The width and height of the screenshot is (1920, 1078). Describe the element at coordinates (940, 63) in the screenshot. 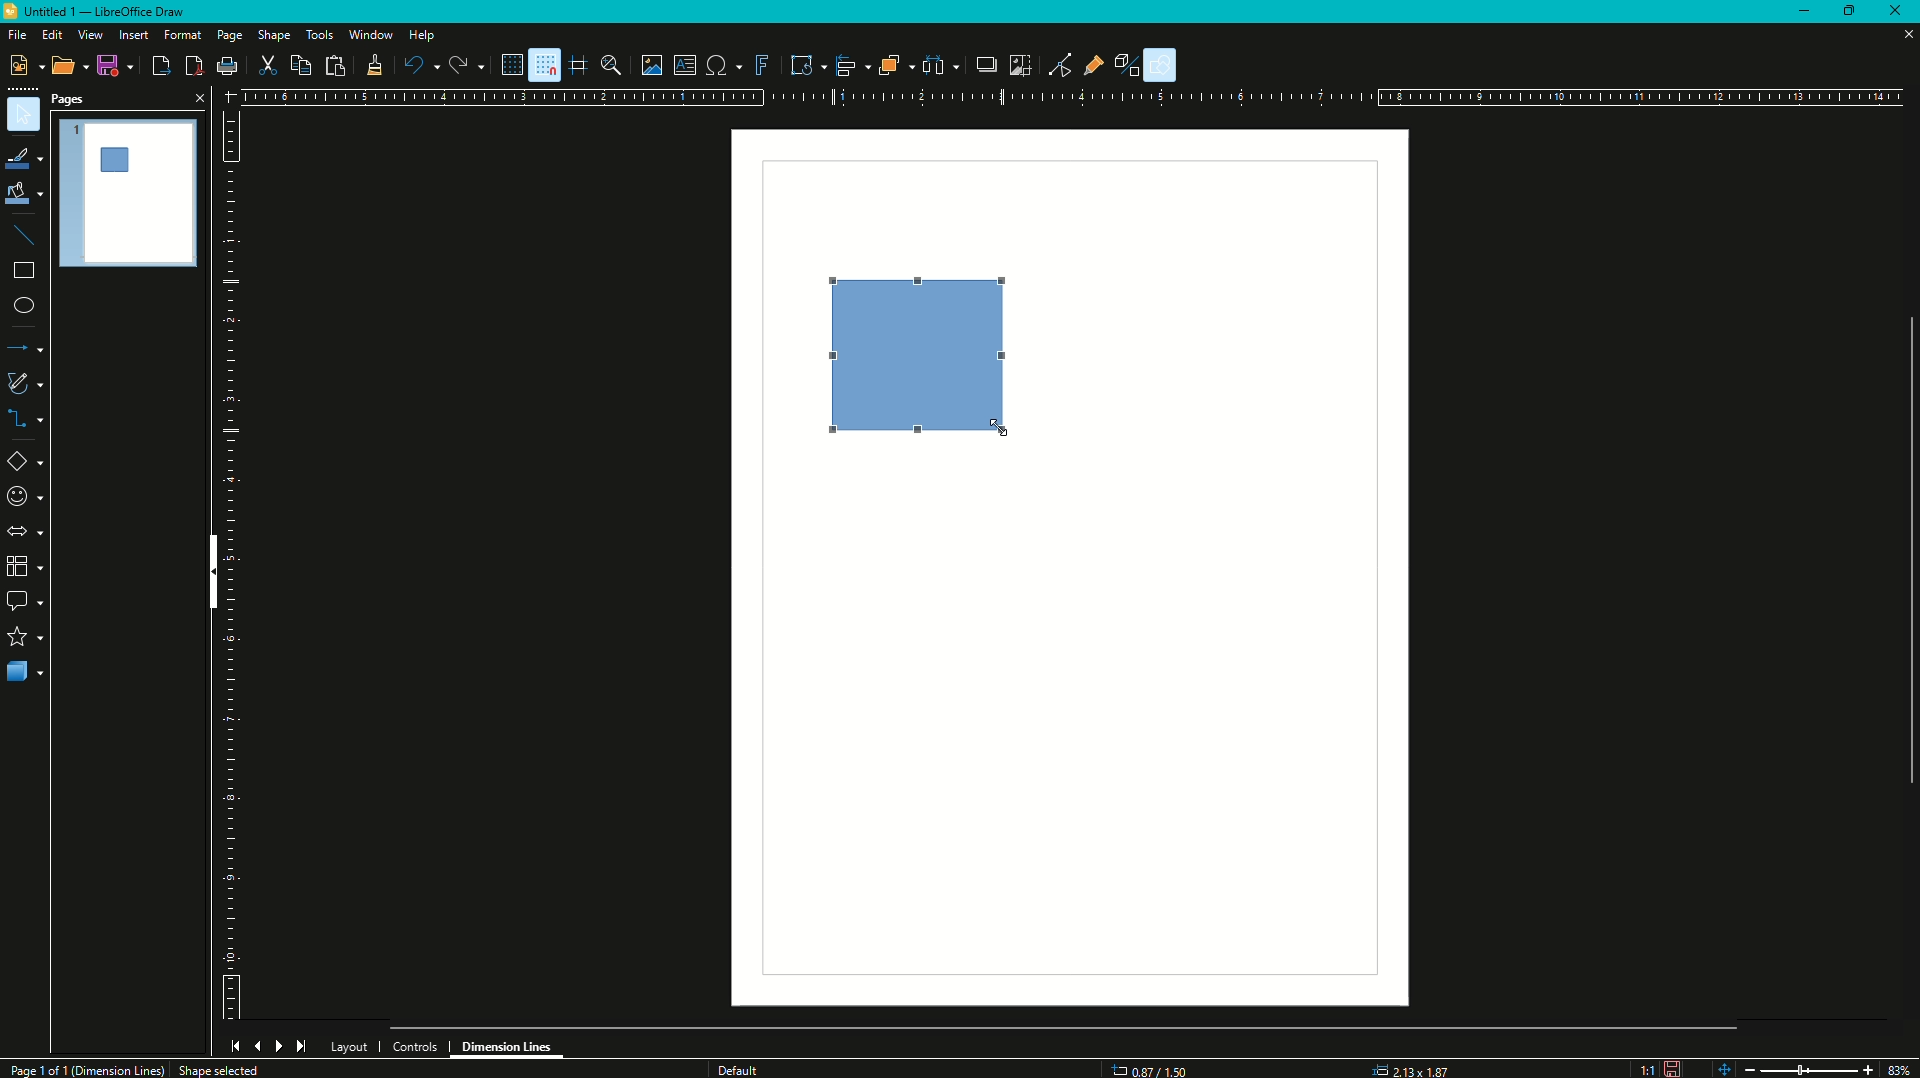

I see `Select at least three objects` at that location.